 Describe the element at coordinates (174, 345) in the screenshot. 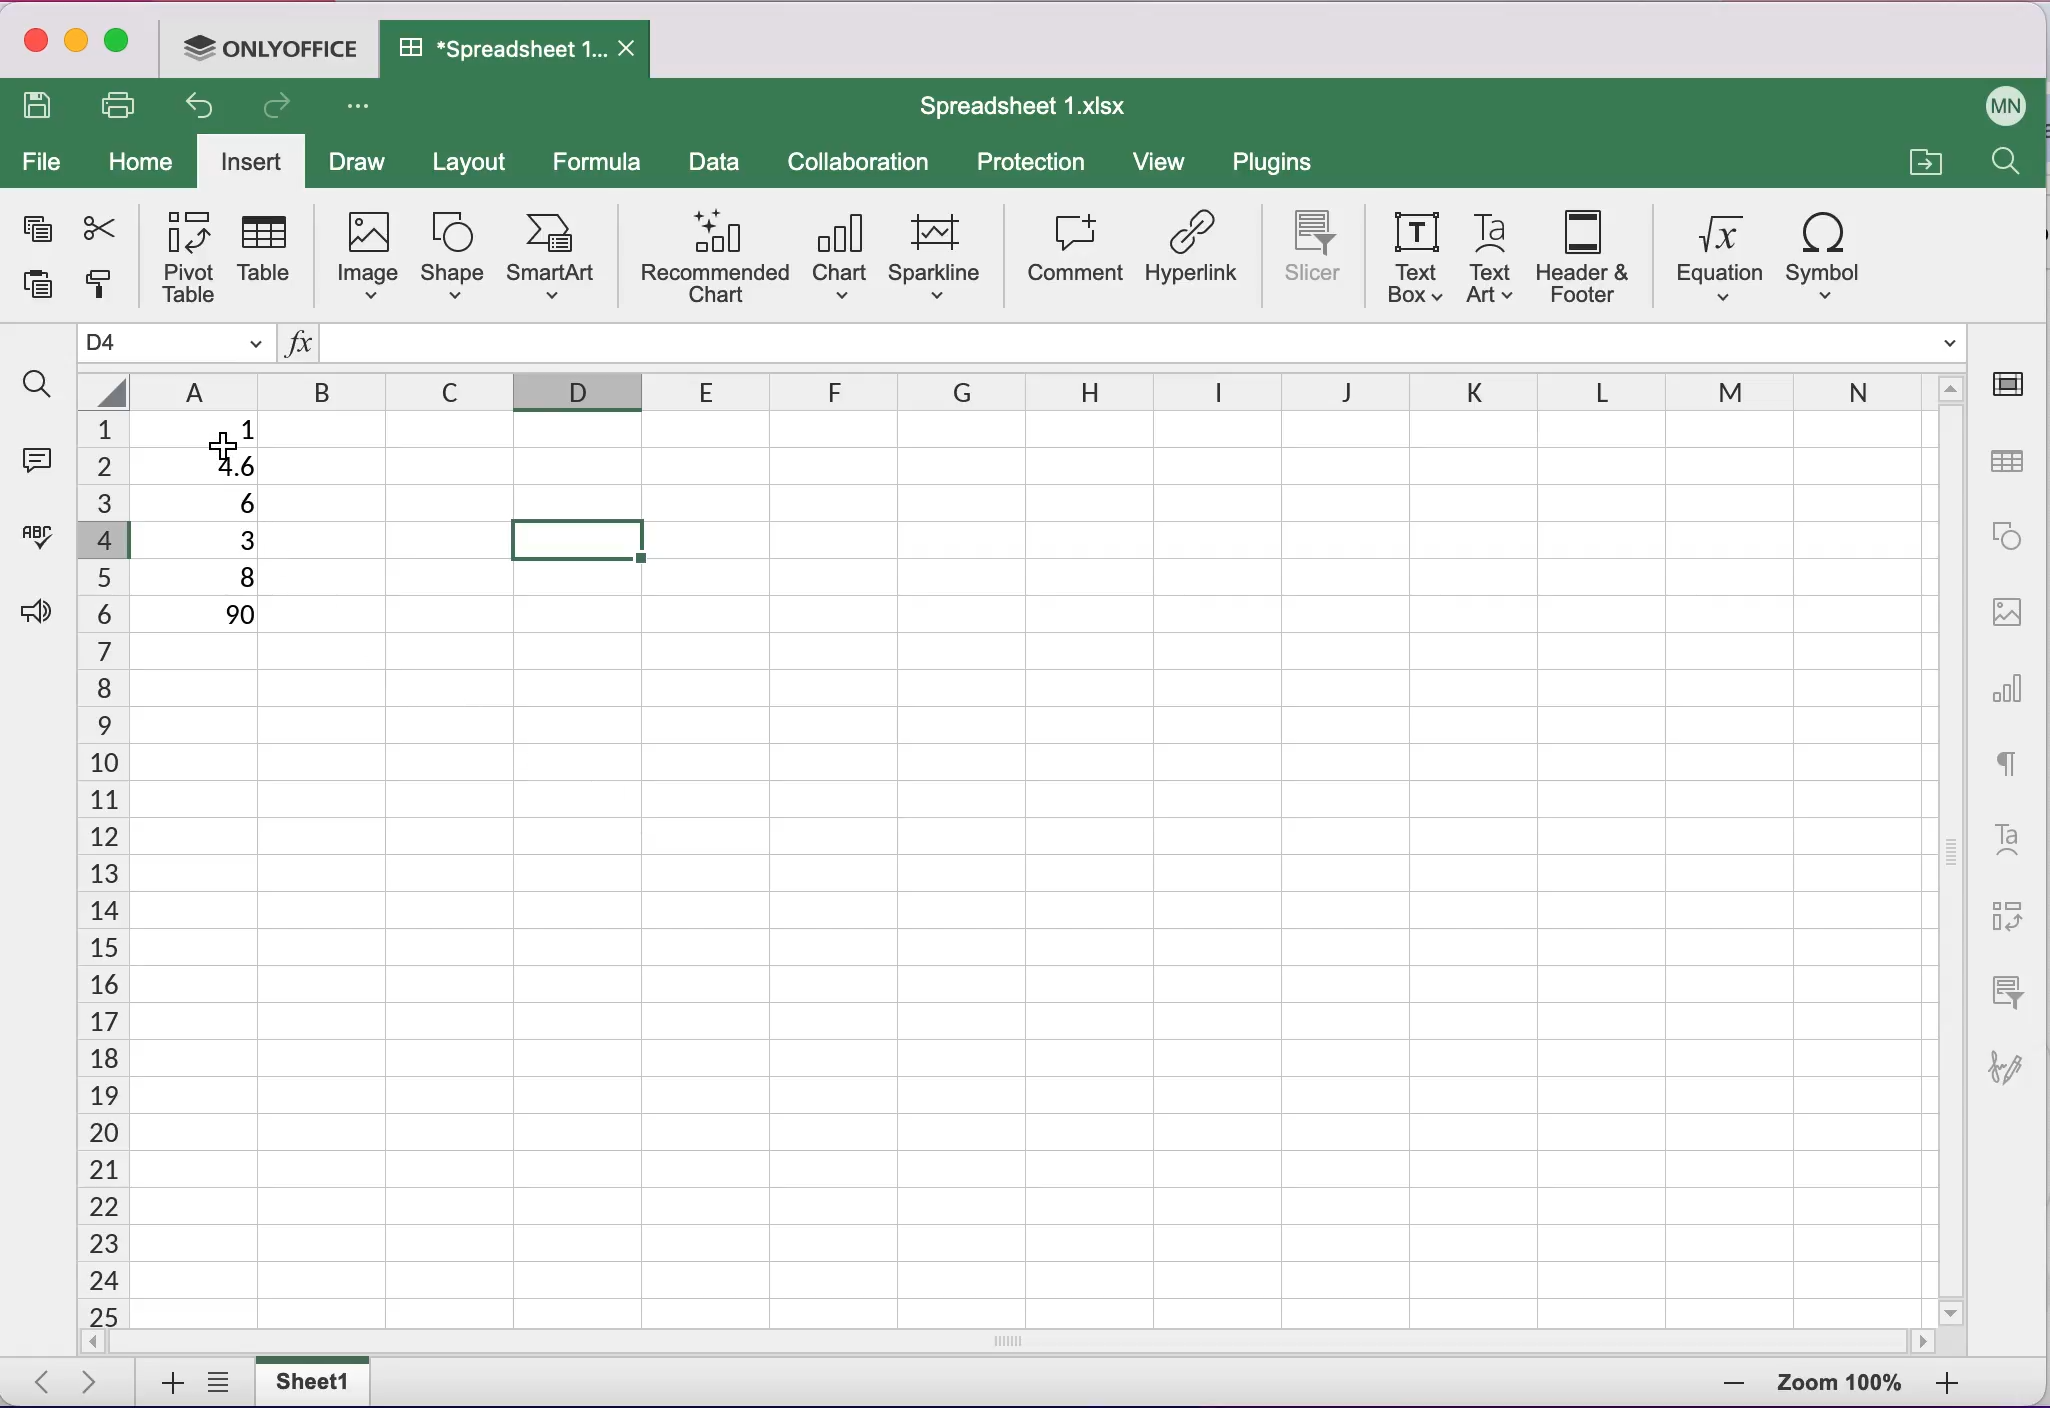

I see `Name manager D4` at that location.